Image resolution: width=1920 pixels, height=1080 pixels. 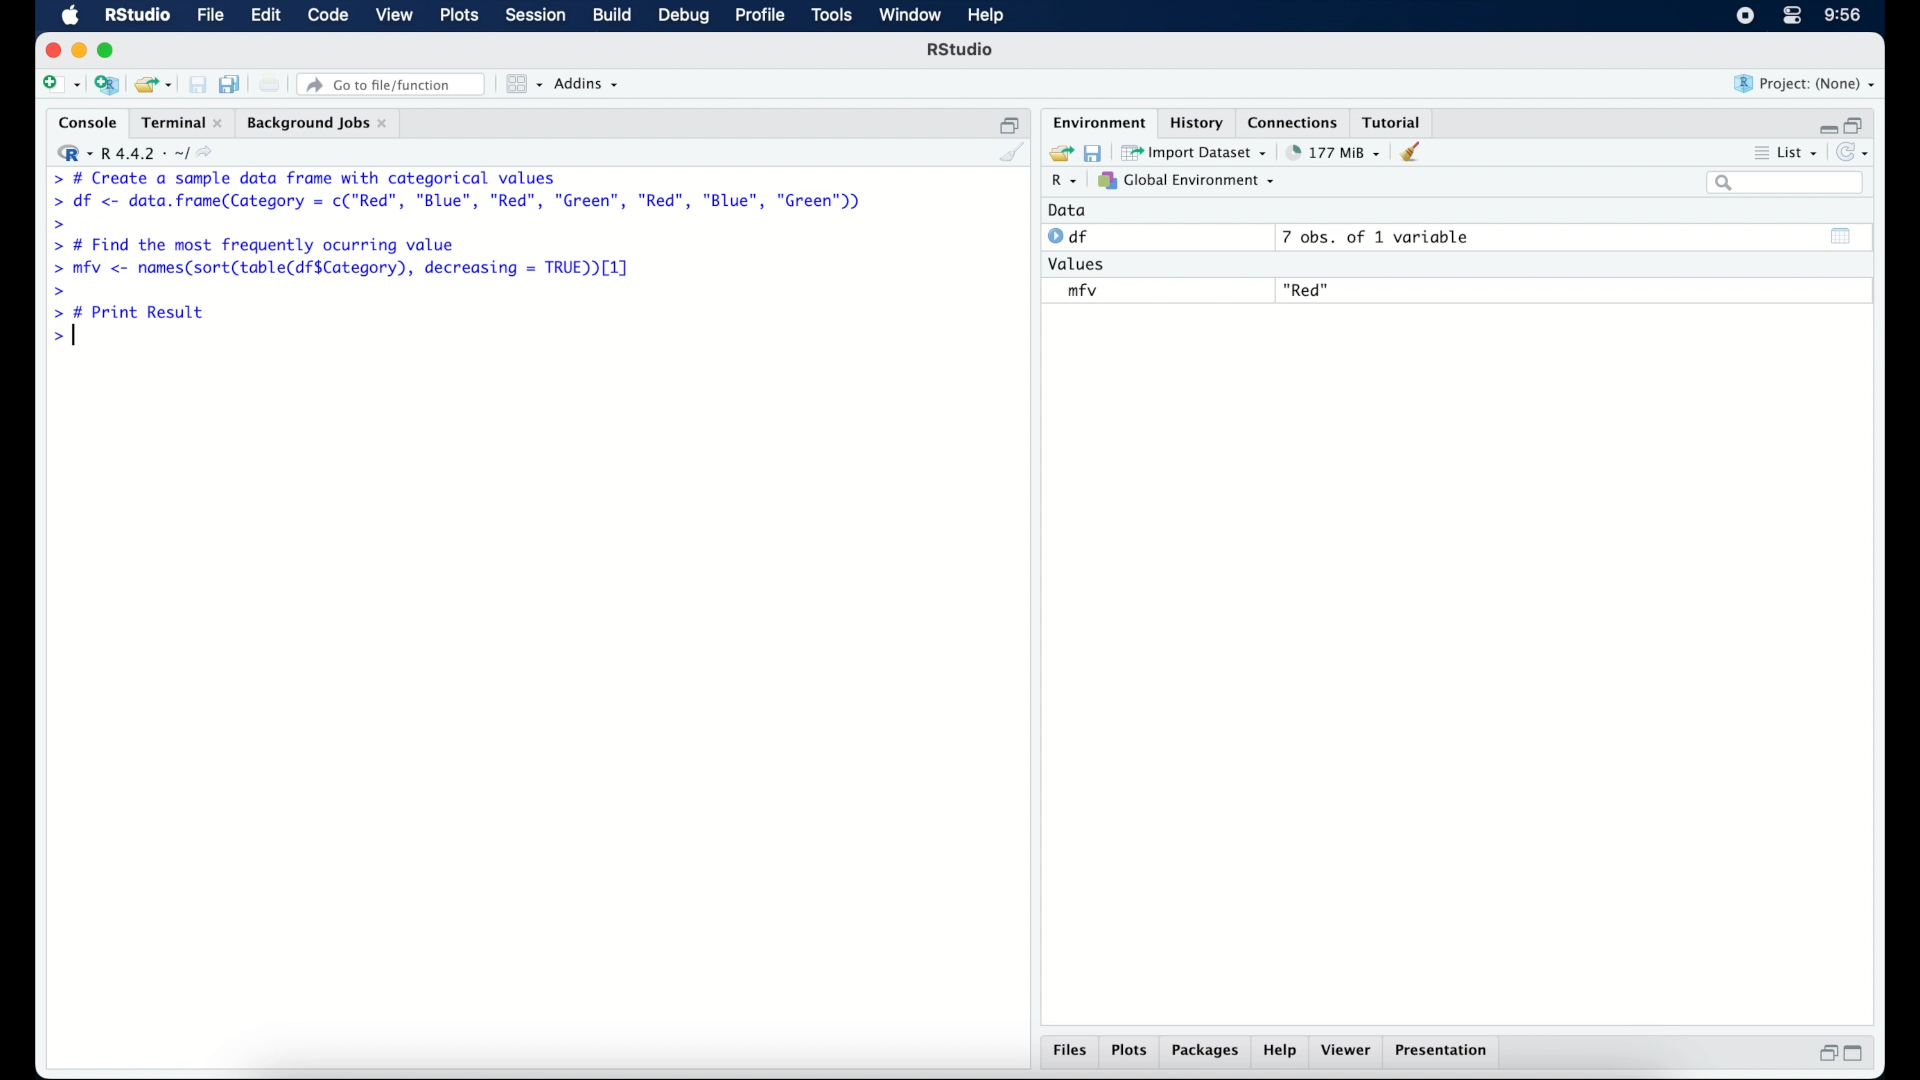 I want to click on new file, so click(x=59, y=83).